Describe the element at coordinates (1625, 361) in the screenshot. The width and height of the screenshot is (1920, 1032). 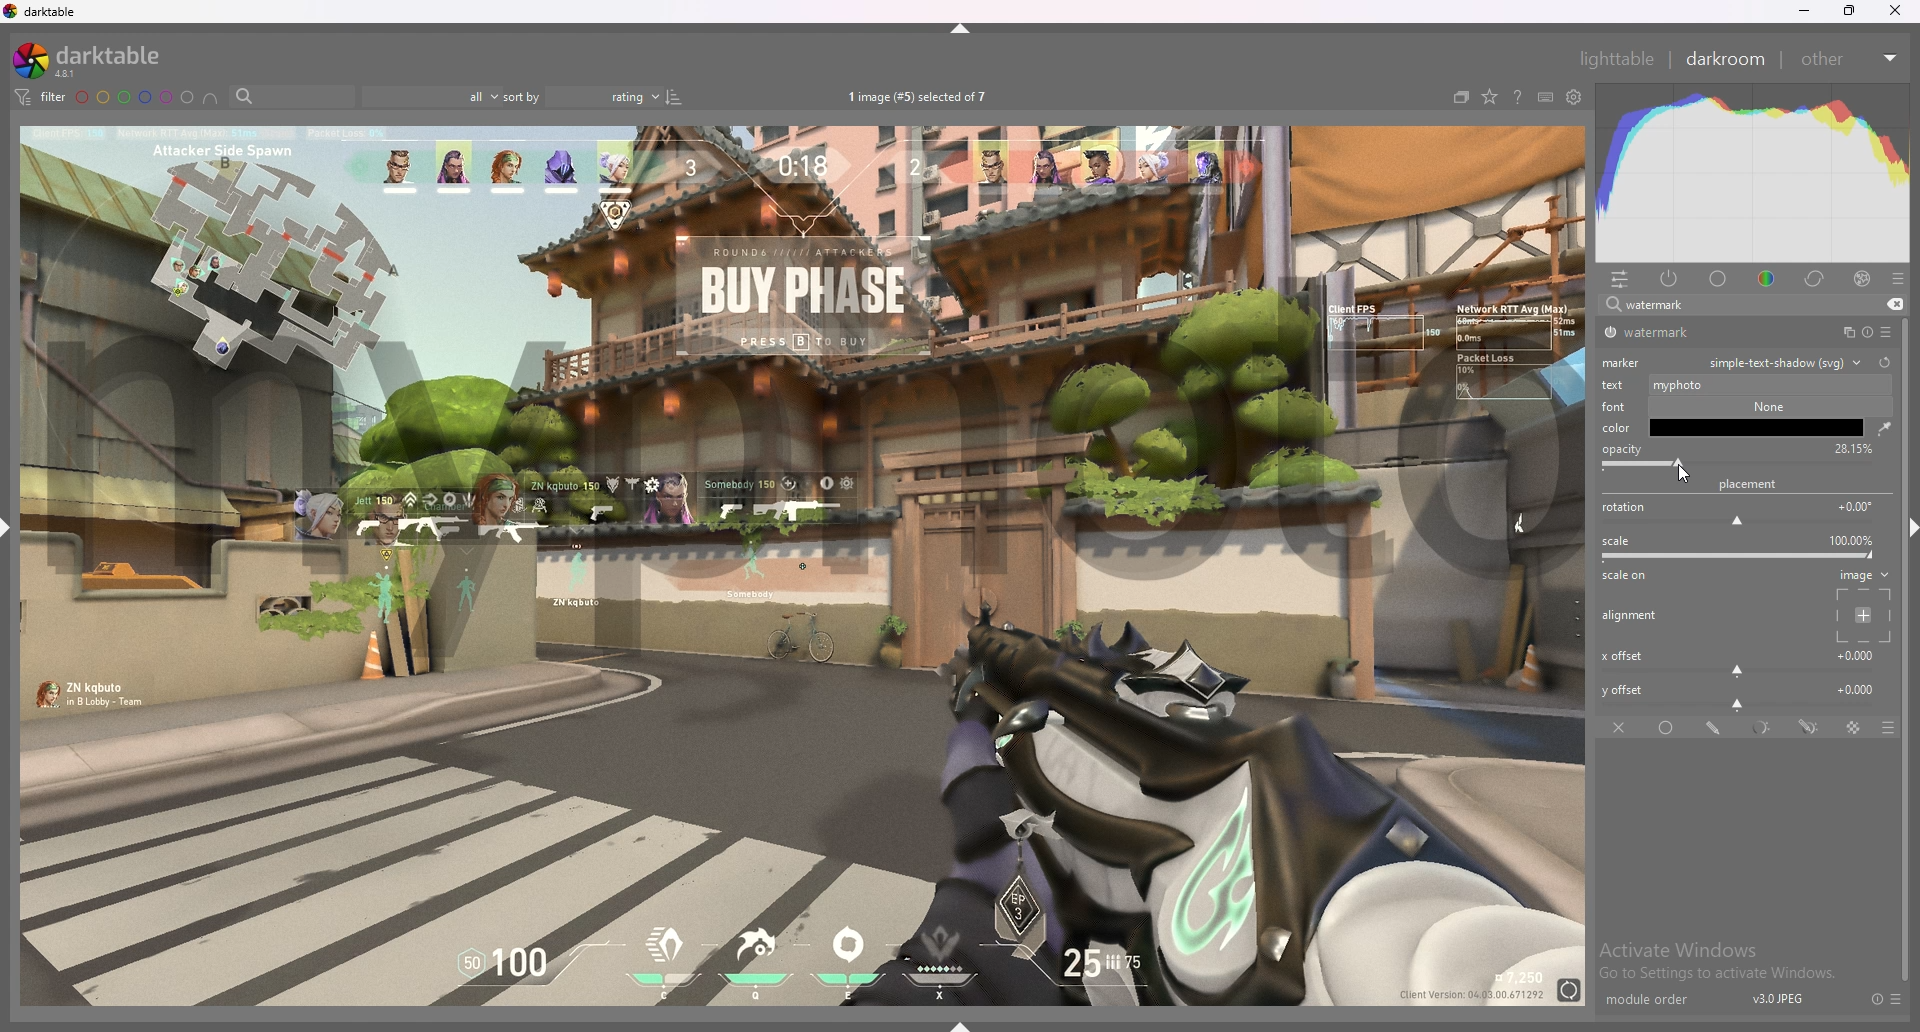
I see `marker` at that location.